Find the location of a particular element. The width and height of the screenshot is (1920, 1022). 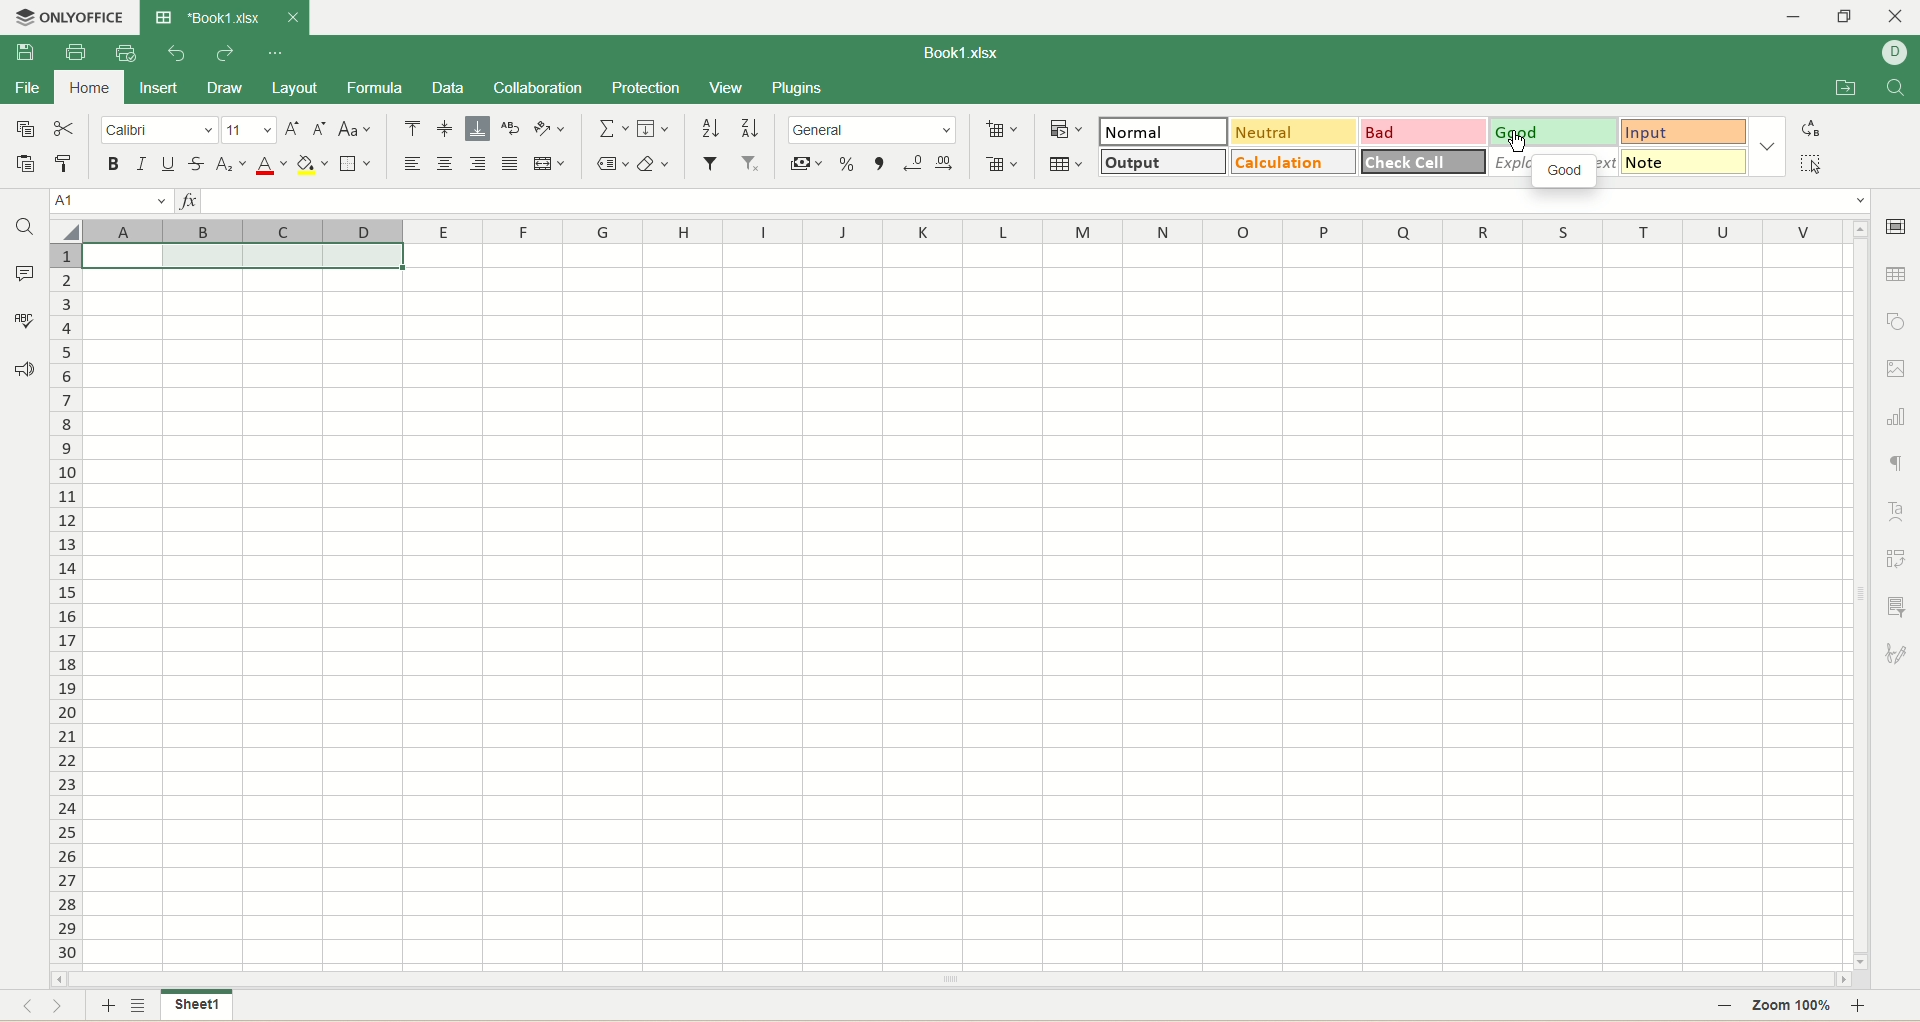

font color is located at coordinates (271, 166).